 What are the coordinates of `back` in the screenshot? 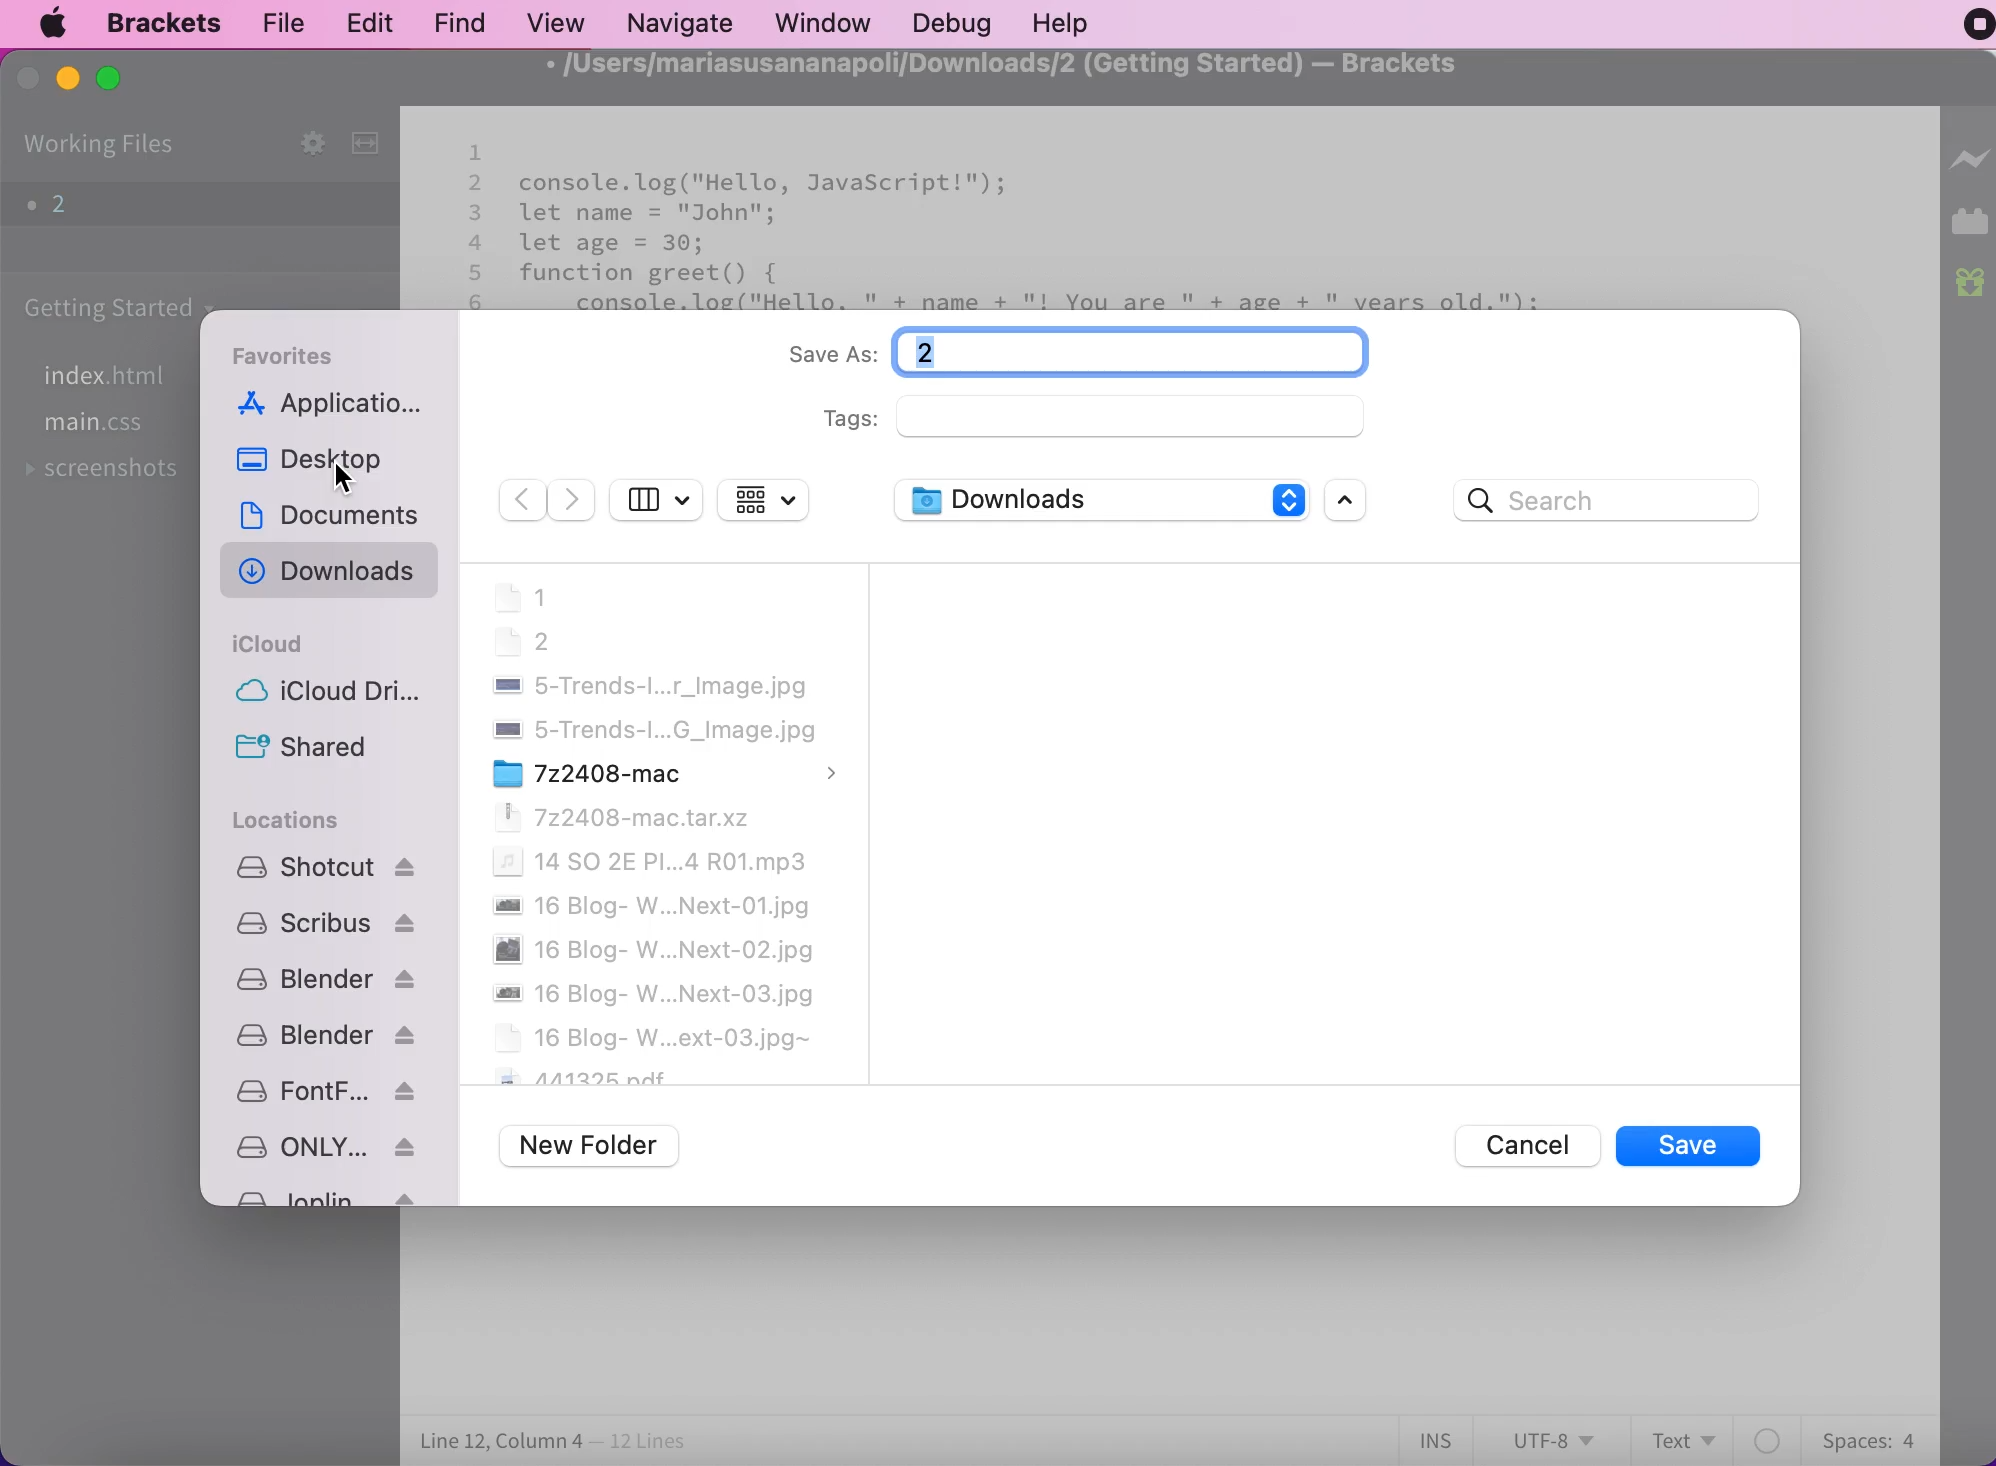 It's located at (518, 501).